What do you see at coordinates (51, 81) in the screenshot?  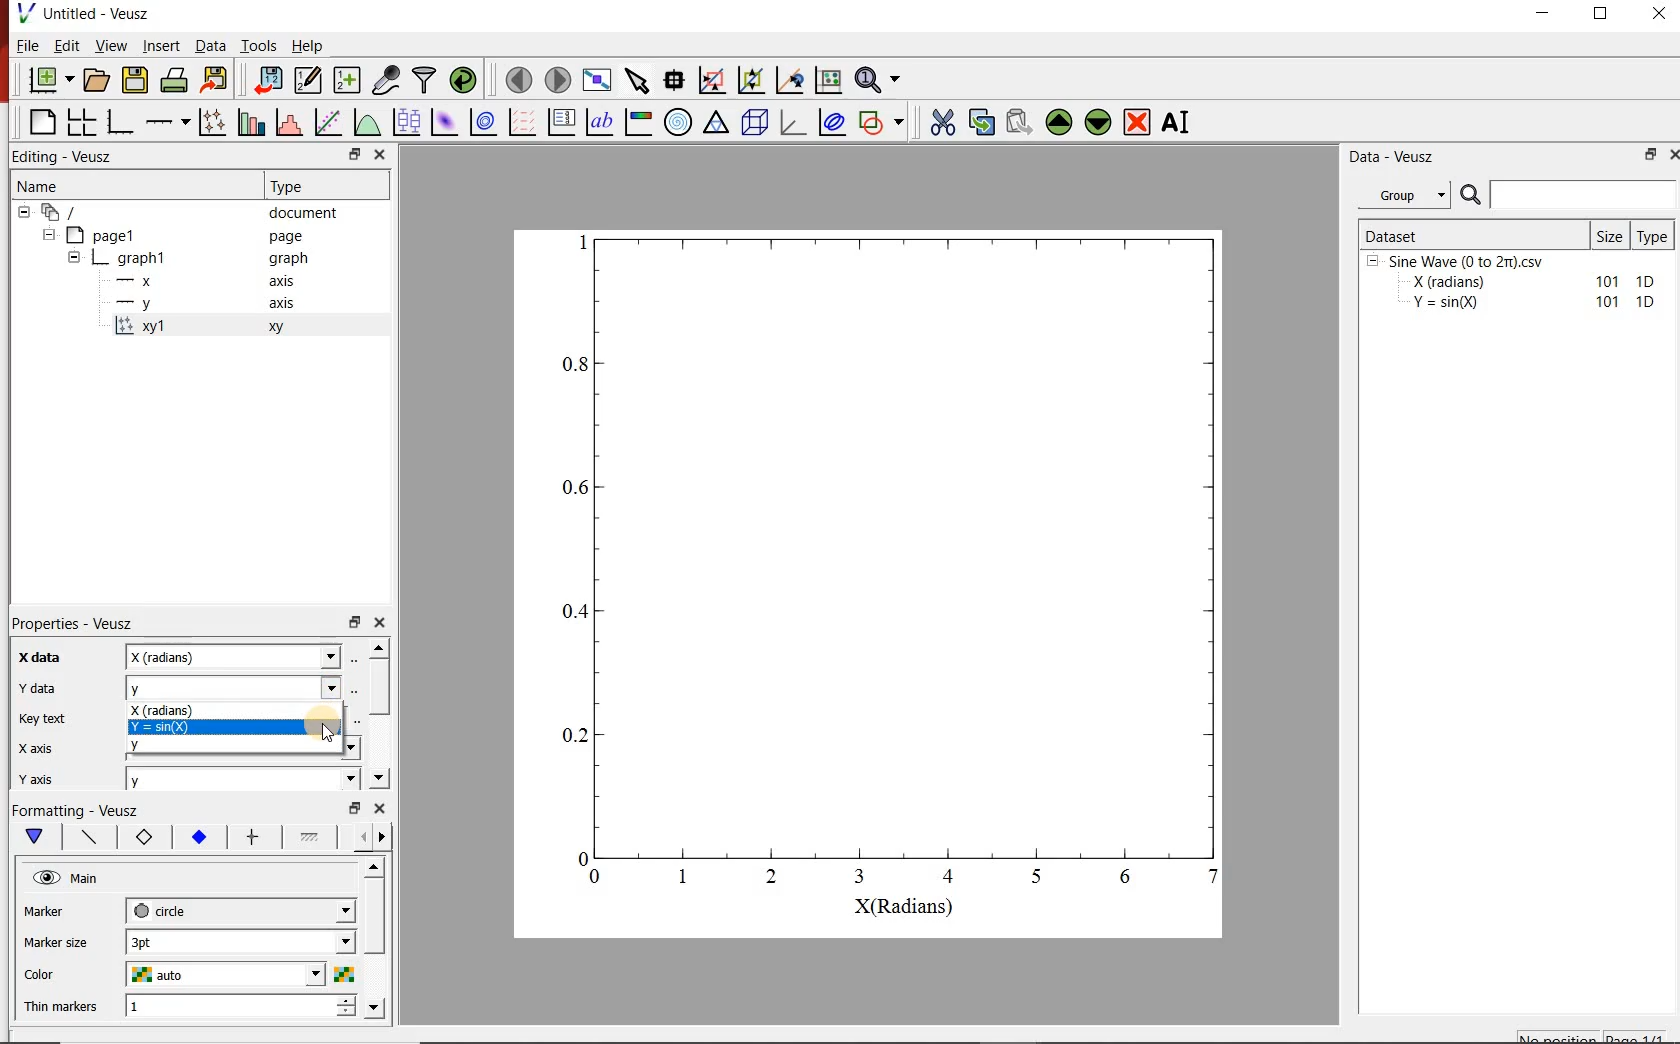 I see `new document` at bounding box center [51, 81].